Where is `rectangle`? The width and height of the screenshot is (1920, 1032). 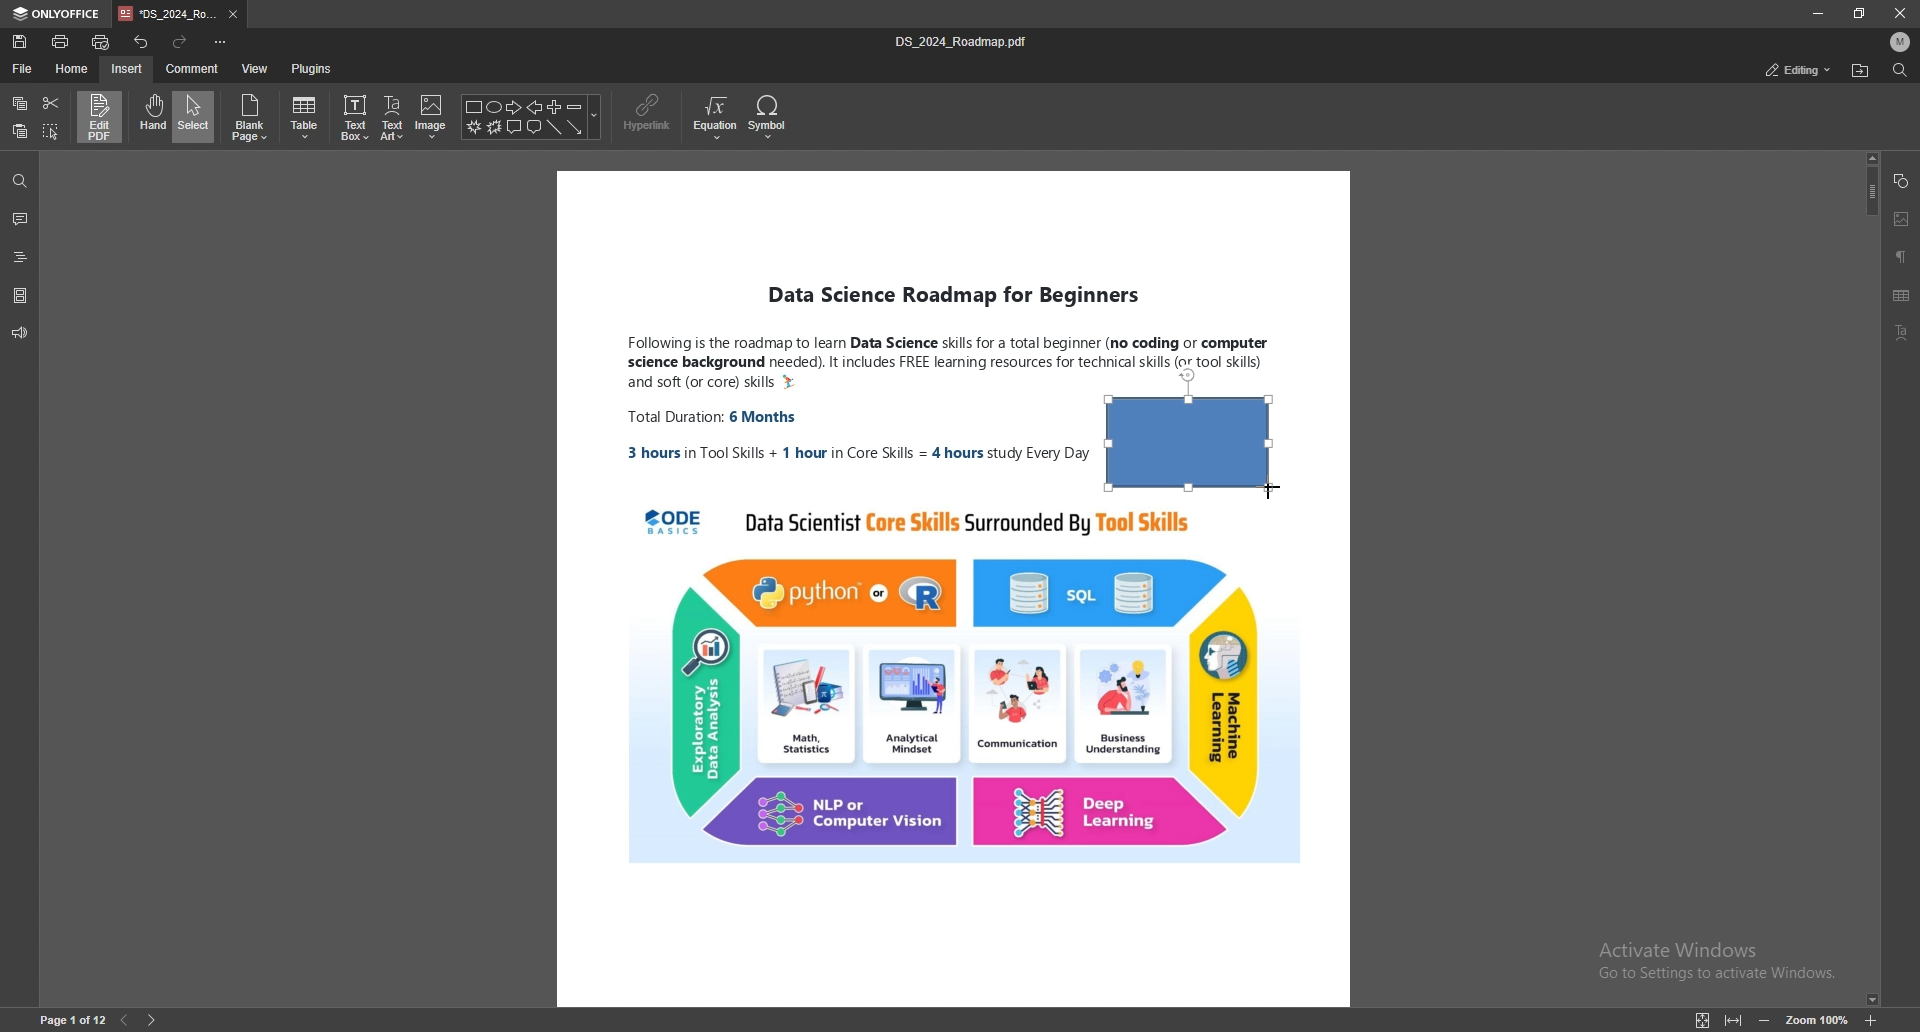 rectangle is located at coordinates (1190, 429).